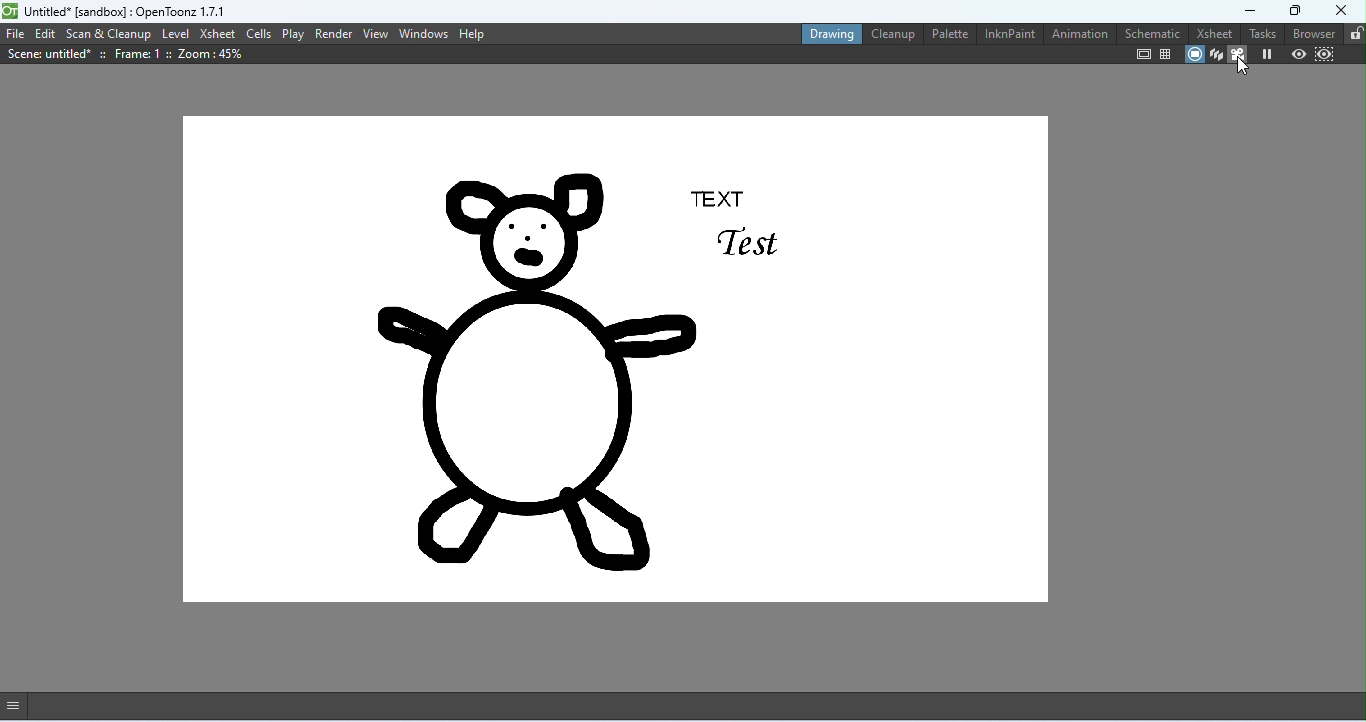  What do you see at coordinates (1238, 56) in the screenshot?
I see `camera view` at bounding box center [1238, 56].